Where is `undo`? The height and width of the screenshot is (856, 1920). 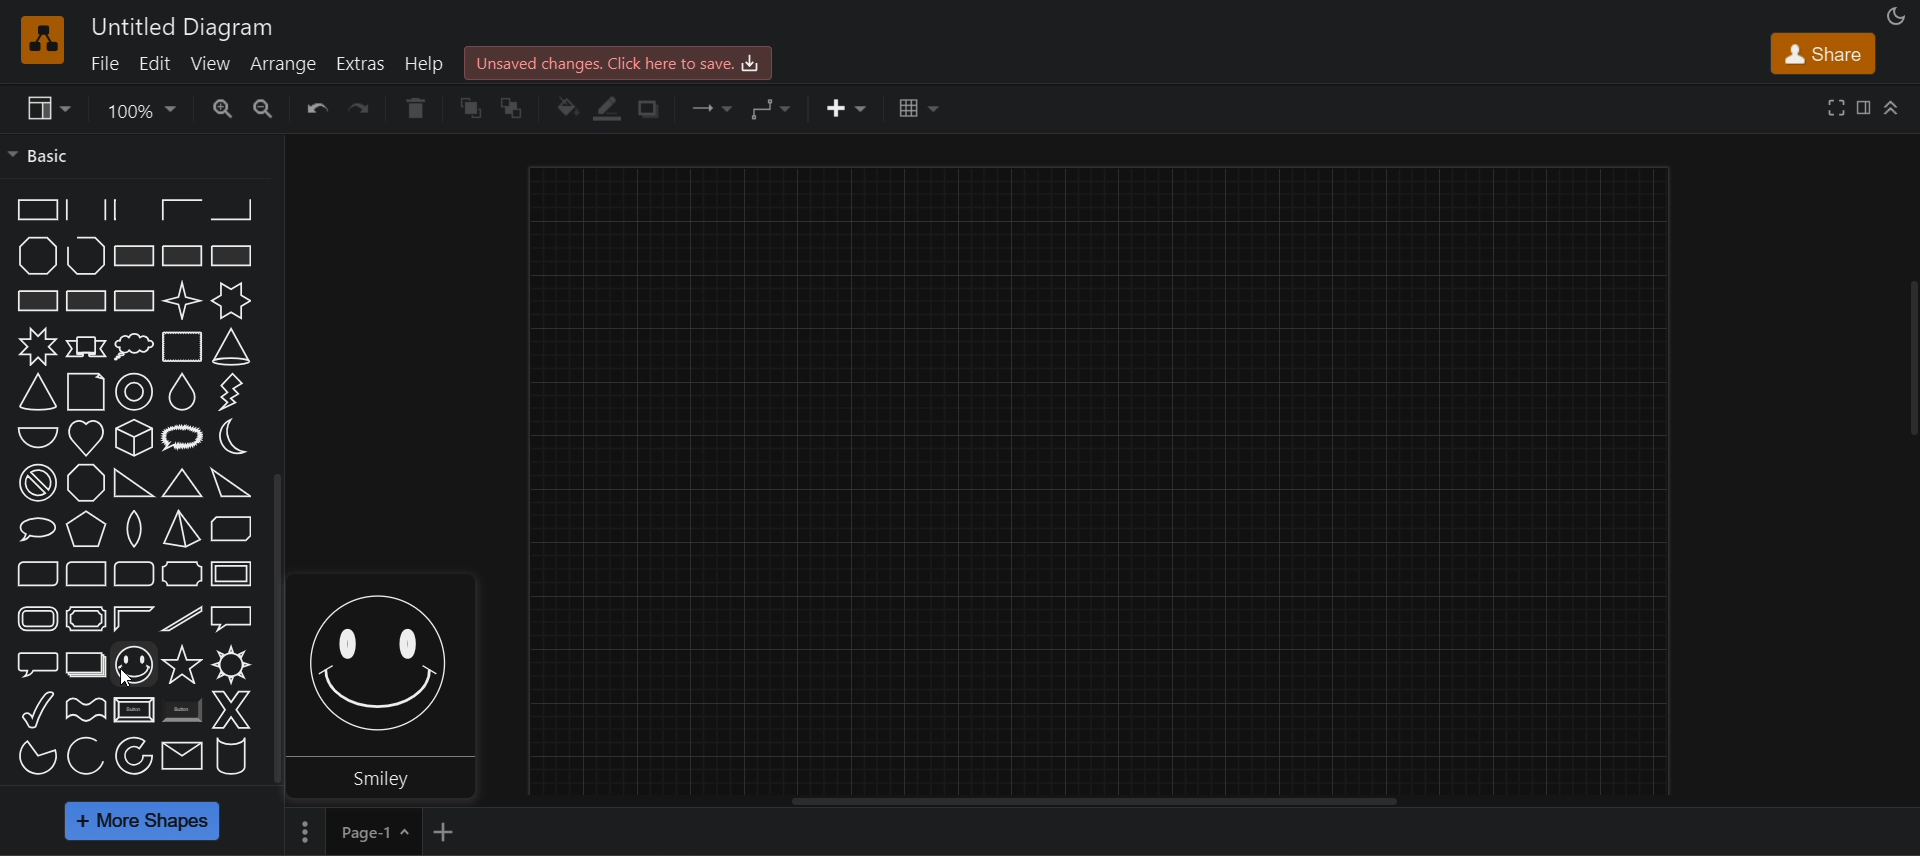
undo is located at coordinates (315, 106).